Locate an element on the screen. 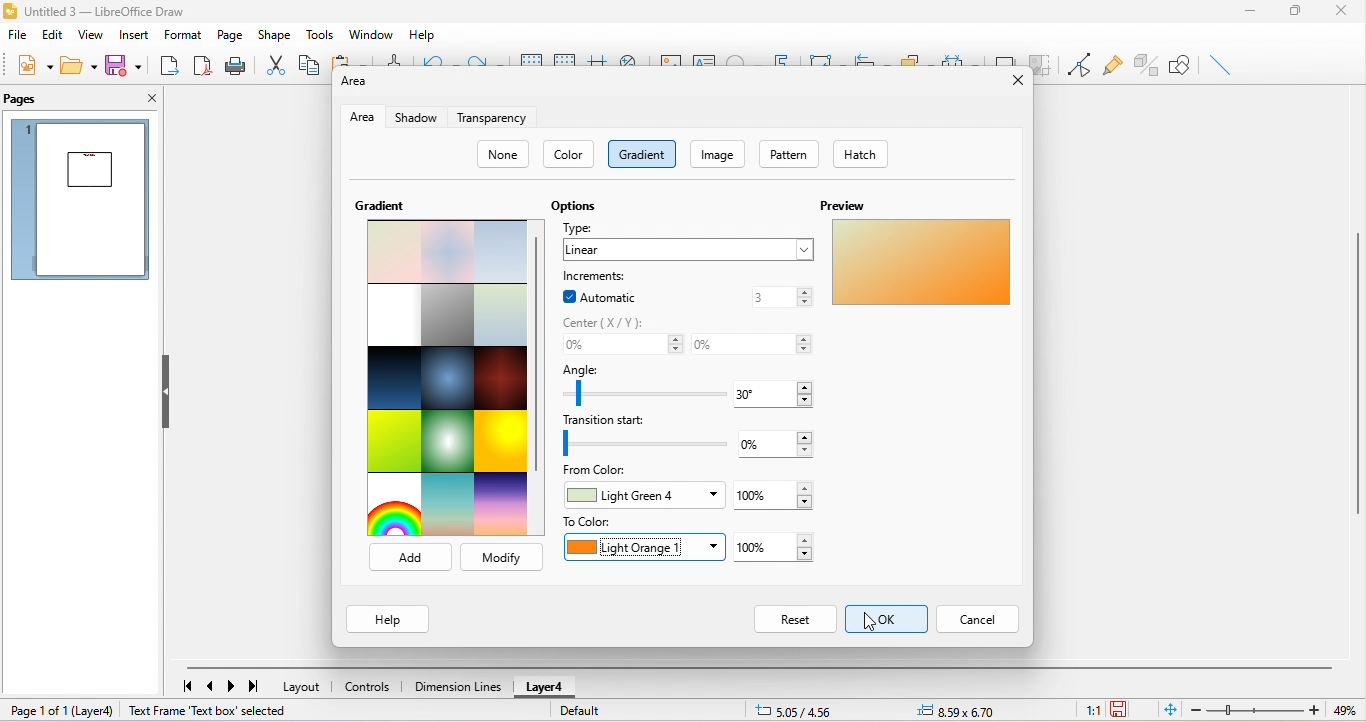  custom gradient color is located at coordinates (926, 267).